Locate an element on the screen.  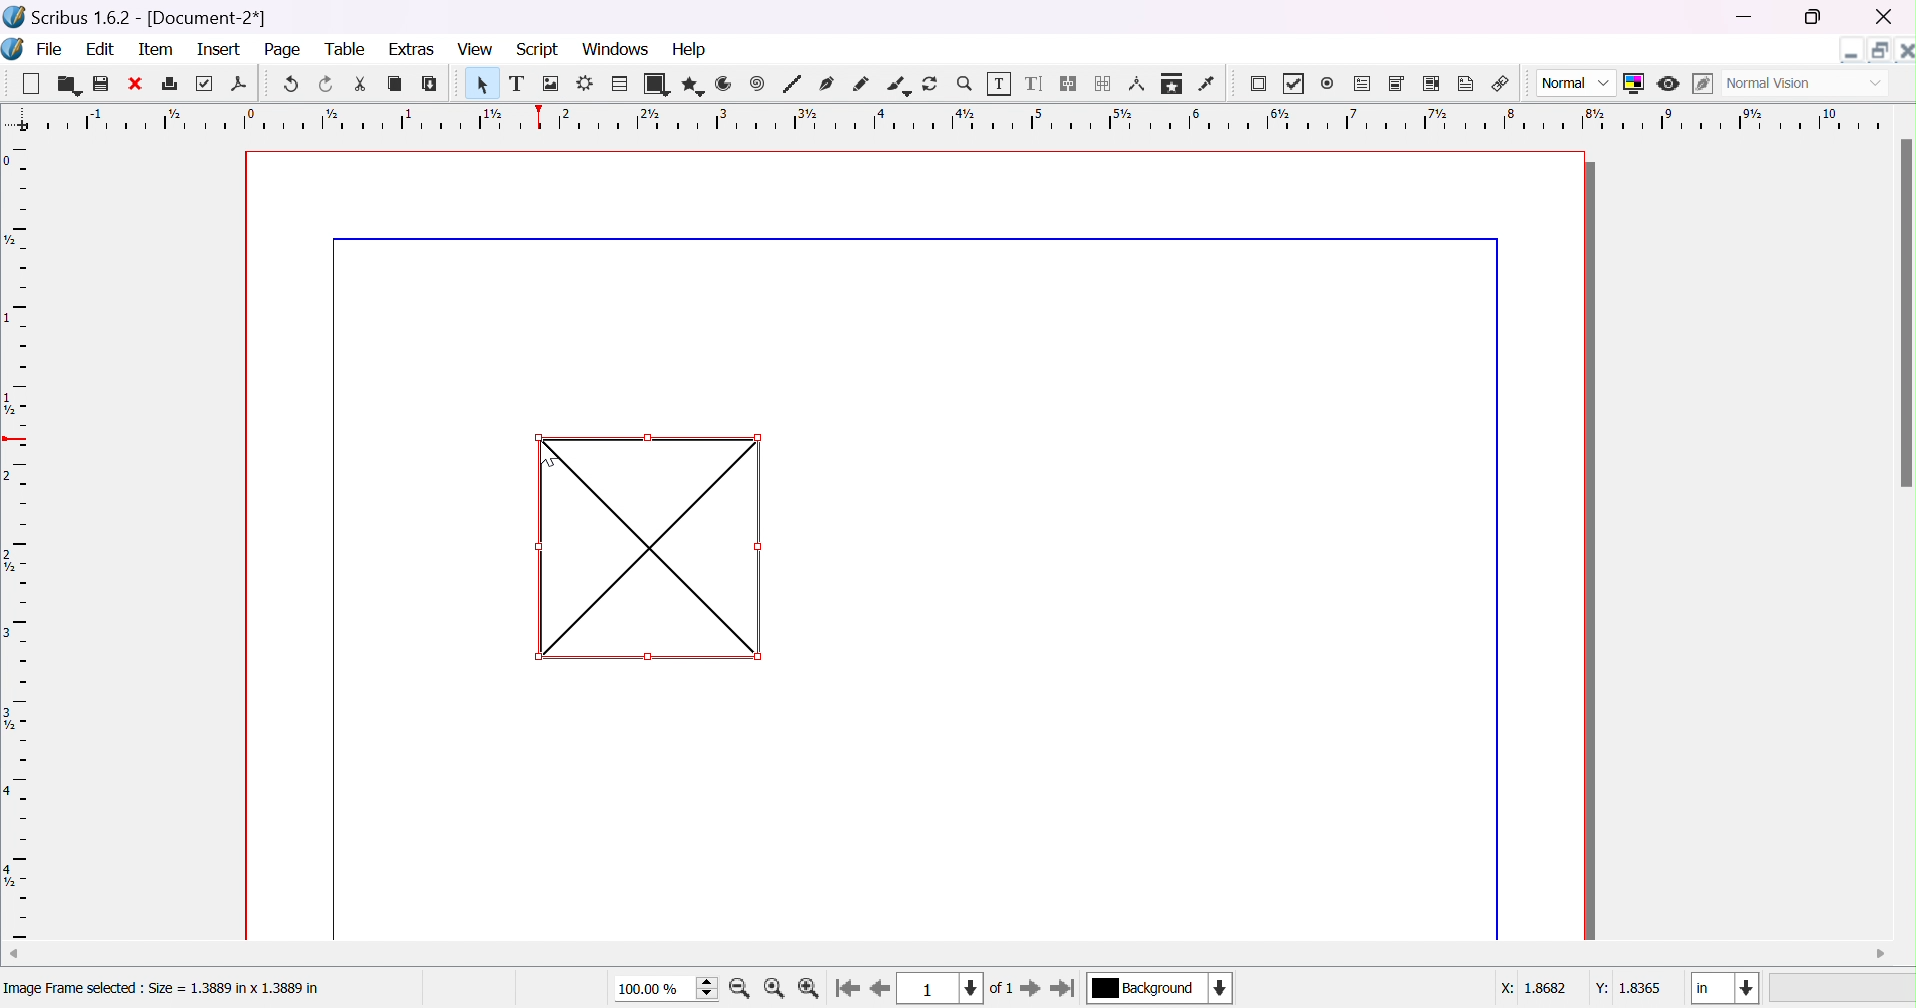
render frame is located at coordinates (586, 82).